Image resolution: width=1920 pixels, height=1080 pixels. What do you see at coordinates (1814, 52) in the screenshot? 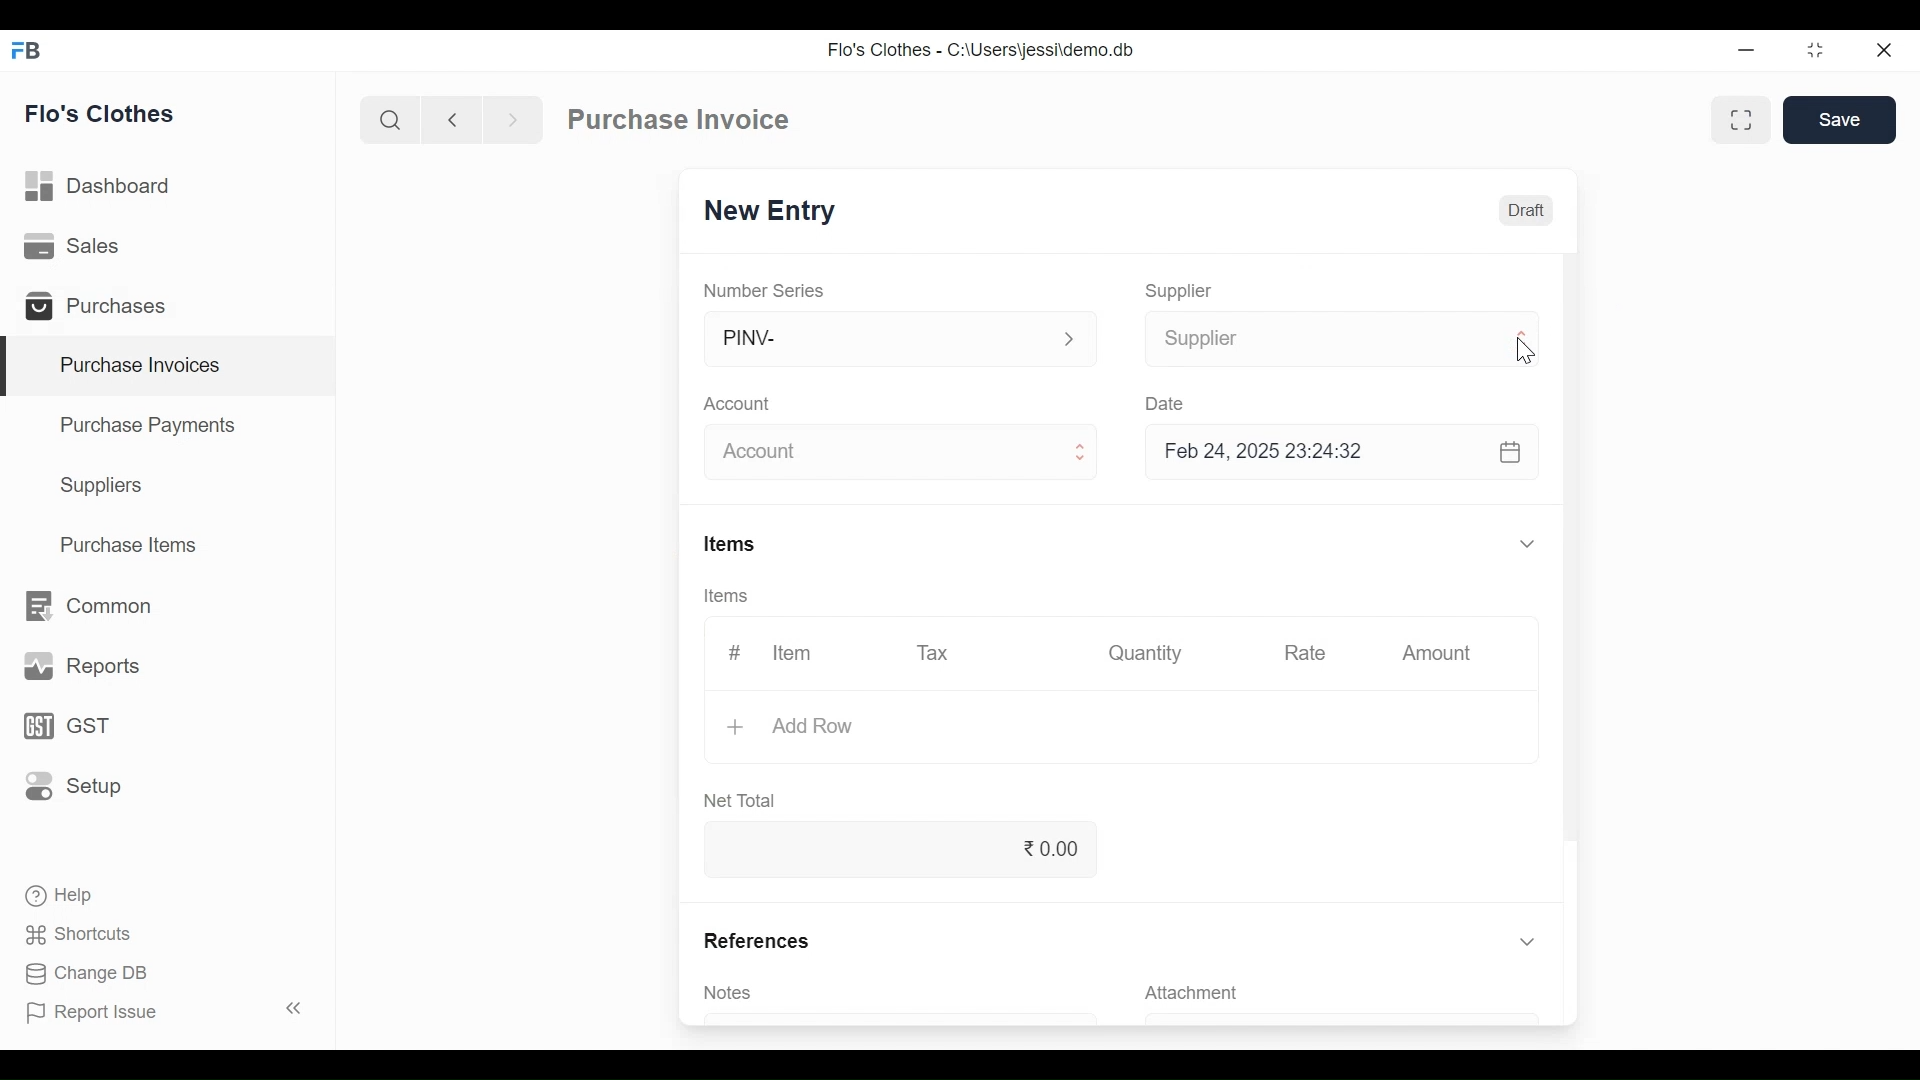
I see `Restore` at bounding box center [1814, 52].